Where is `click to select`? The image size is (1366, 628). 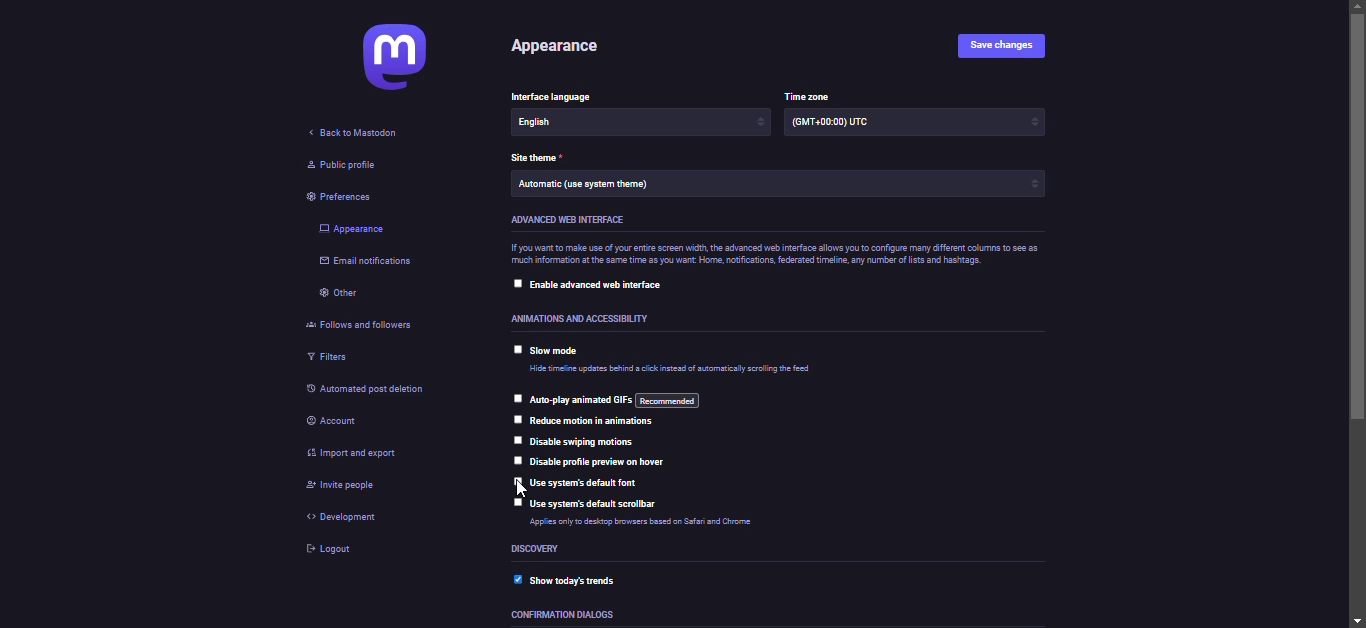 click to select is located at coordinates (515, 284).